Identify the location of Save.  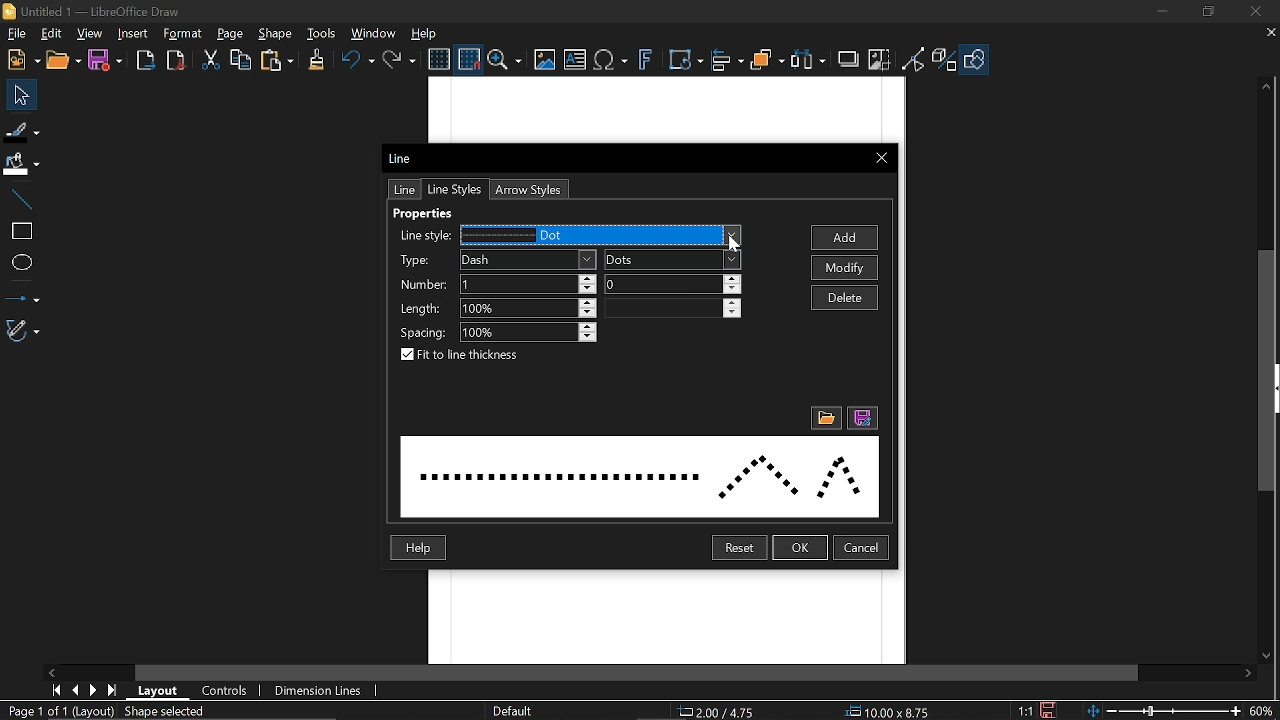
(103, 61).